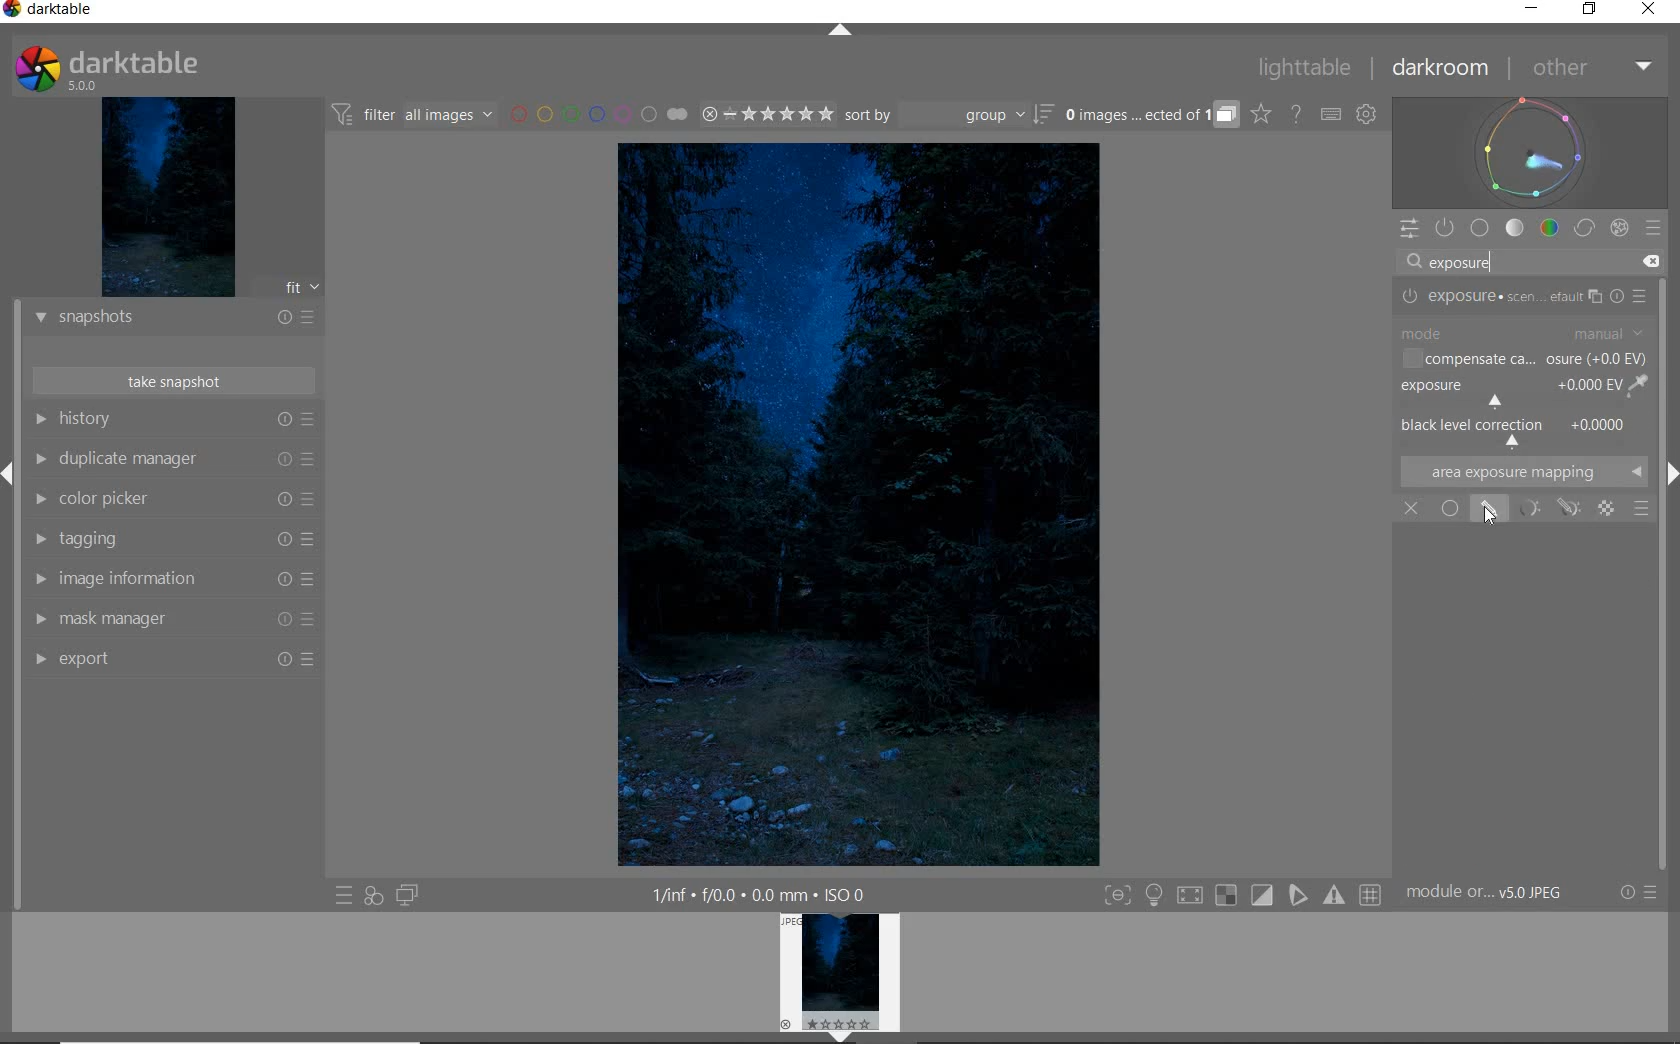  What do you see at coordinates (173, 501) in the screenshot?
I see `COLOR PICKER` at bounding box center [173, 501].